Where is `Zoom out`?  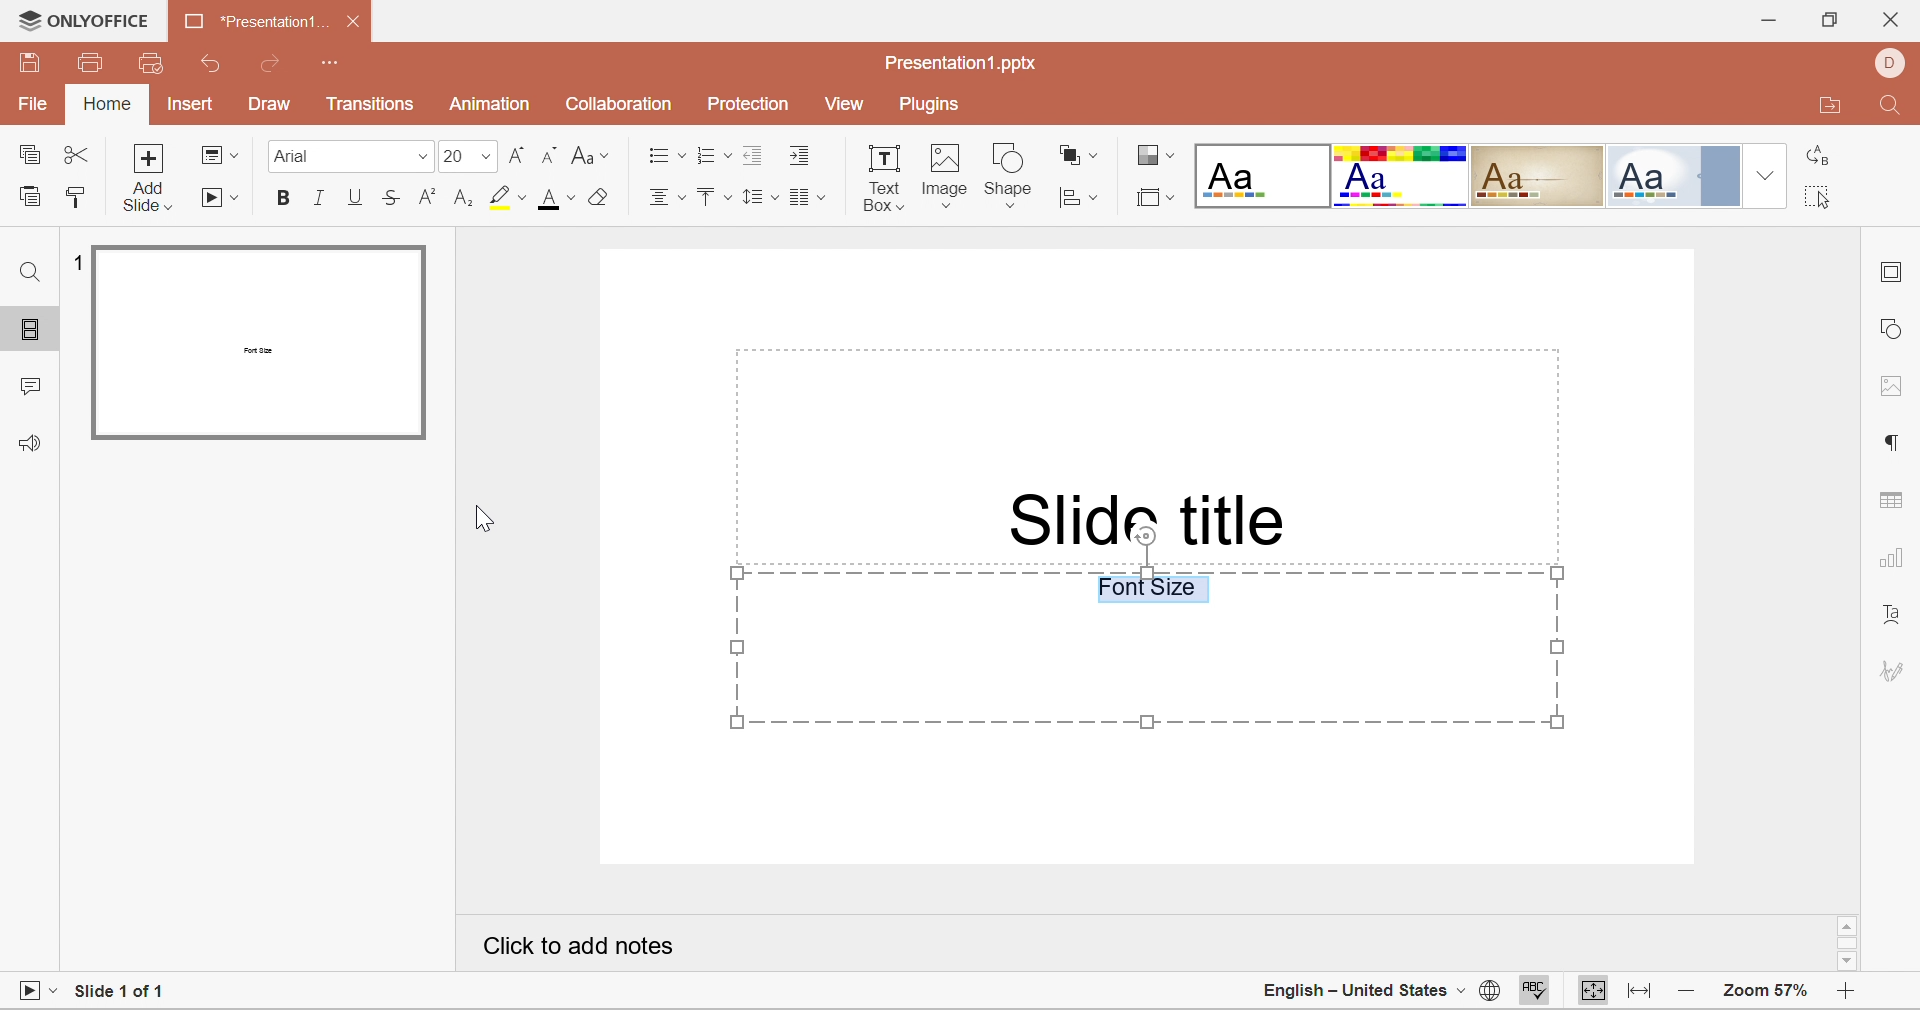
Zoom out is located at coordinates (1694, 993).